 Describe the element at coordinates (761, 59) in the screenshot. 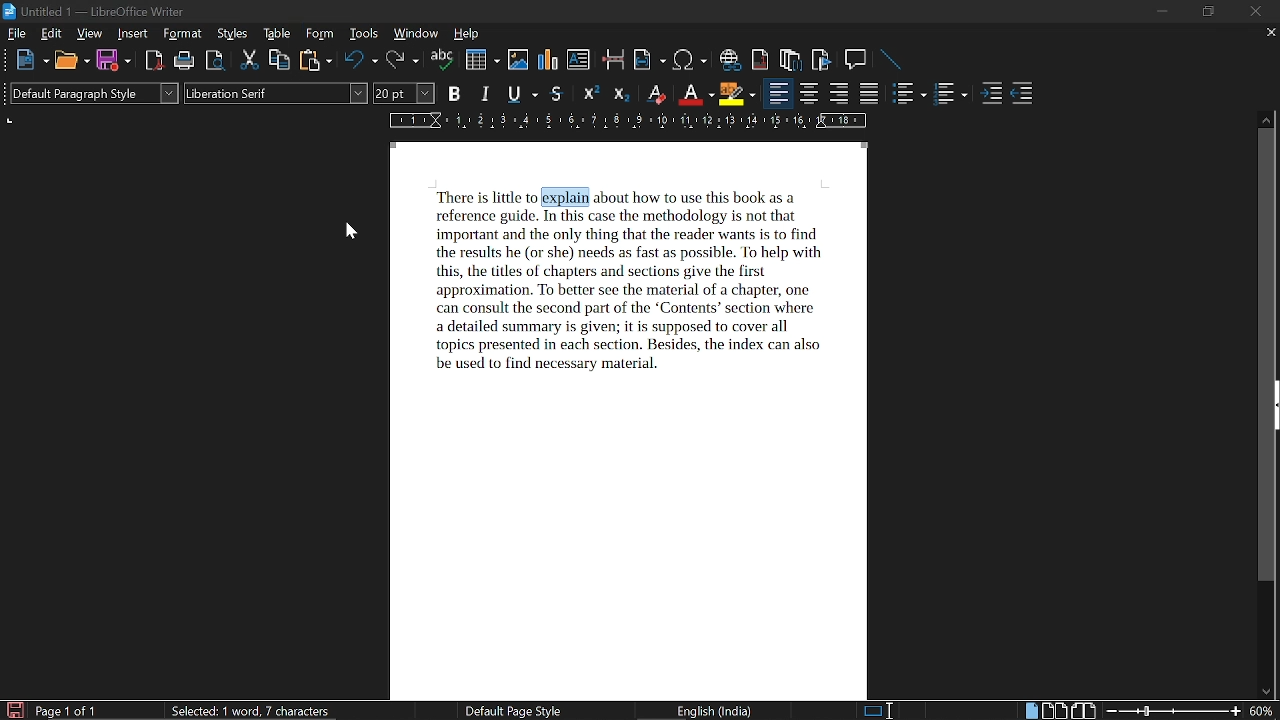

I see `insert endnote` at that location.